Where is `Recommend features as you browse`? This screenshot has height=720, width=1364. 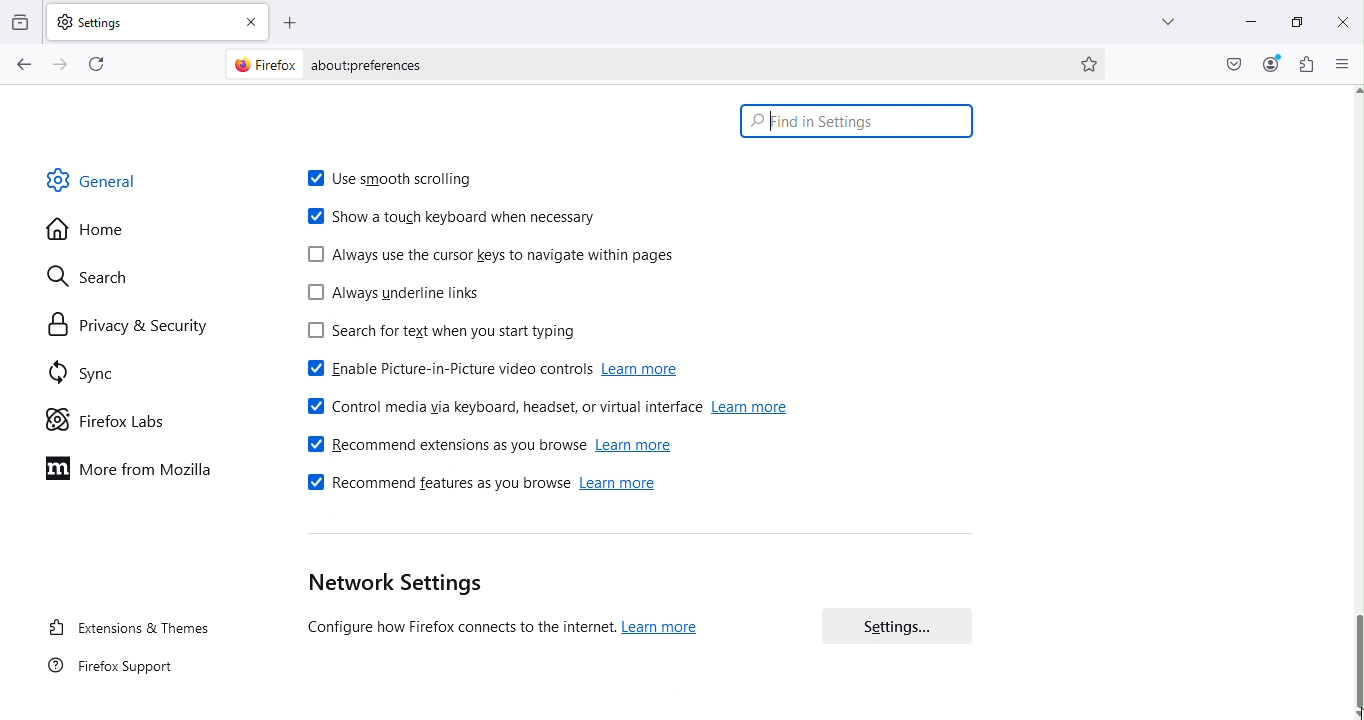
Recommend features as you browse is located at coordinates (435, 487).